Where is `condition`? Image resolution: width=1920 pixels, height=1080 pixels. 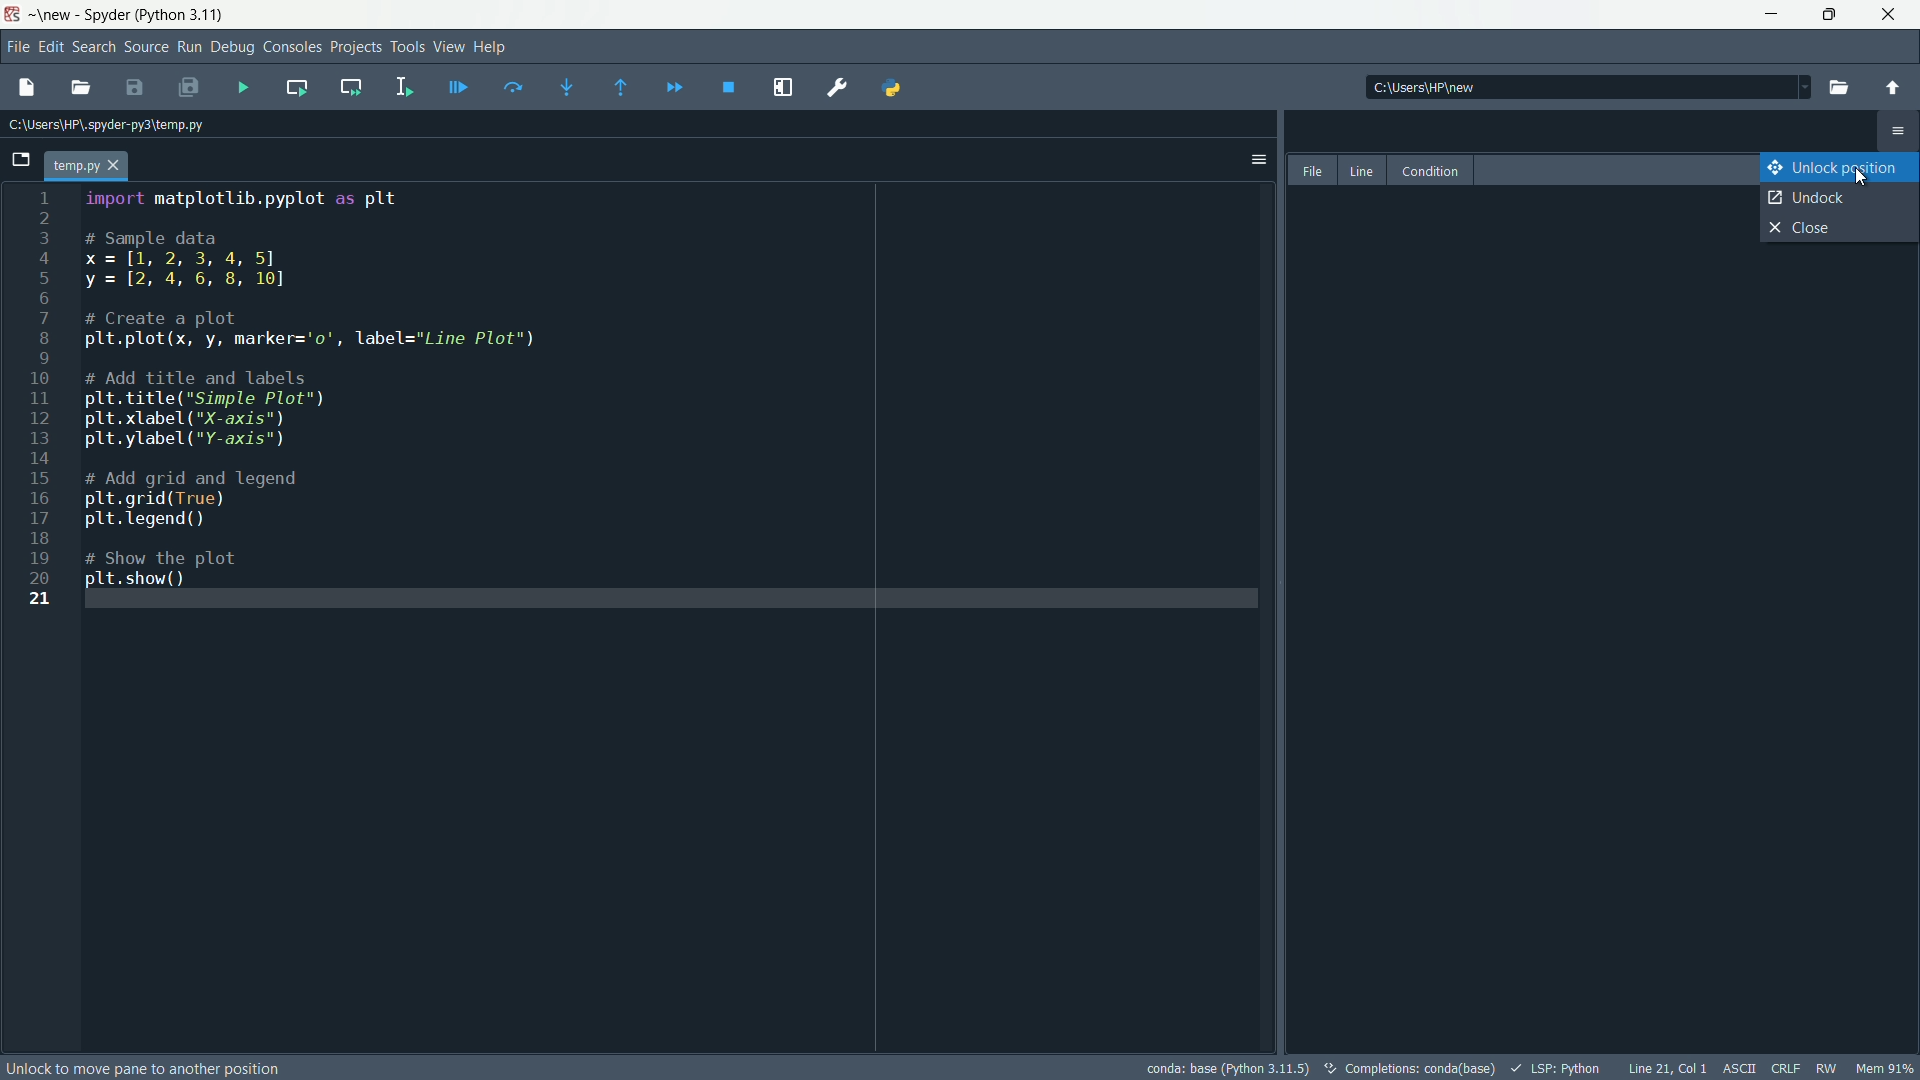
condition is located at coordinates (1436, 170).